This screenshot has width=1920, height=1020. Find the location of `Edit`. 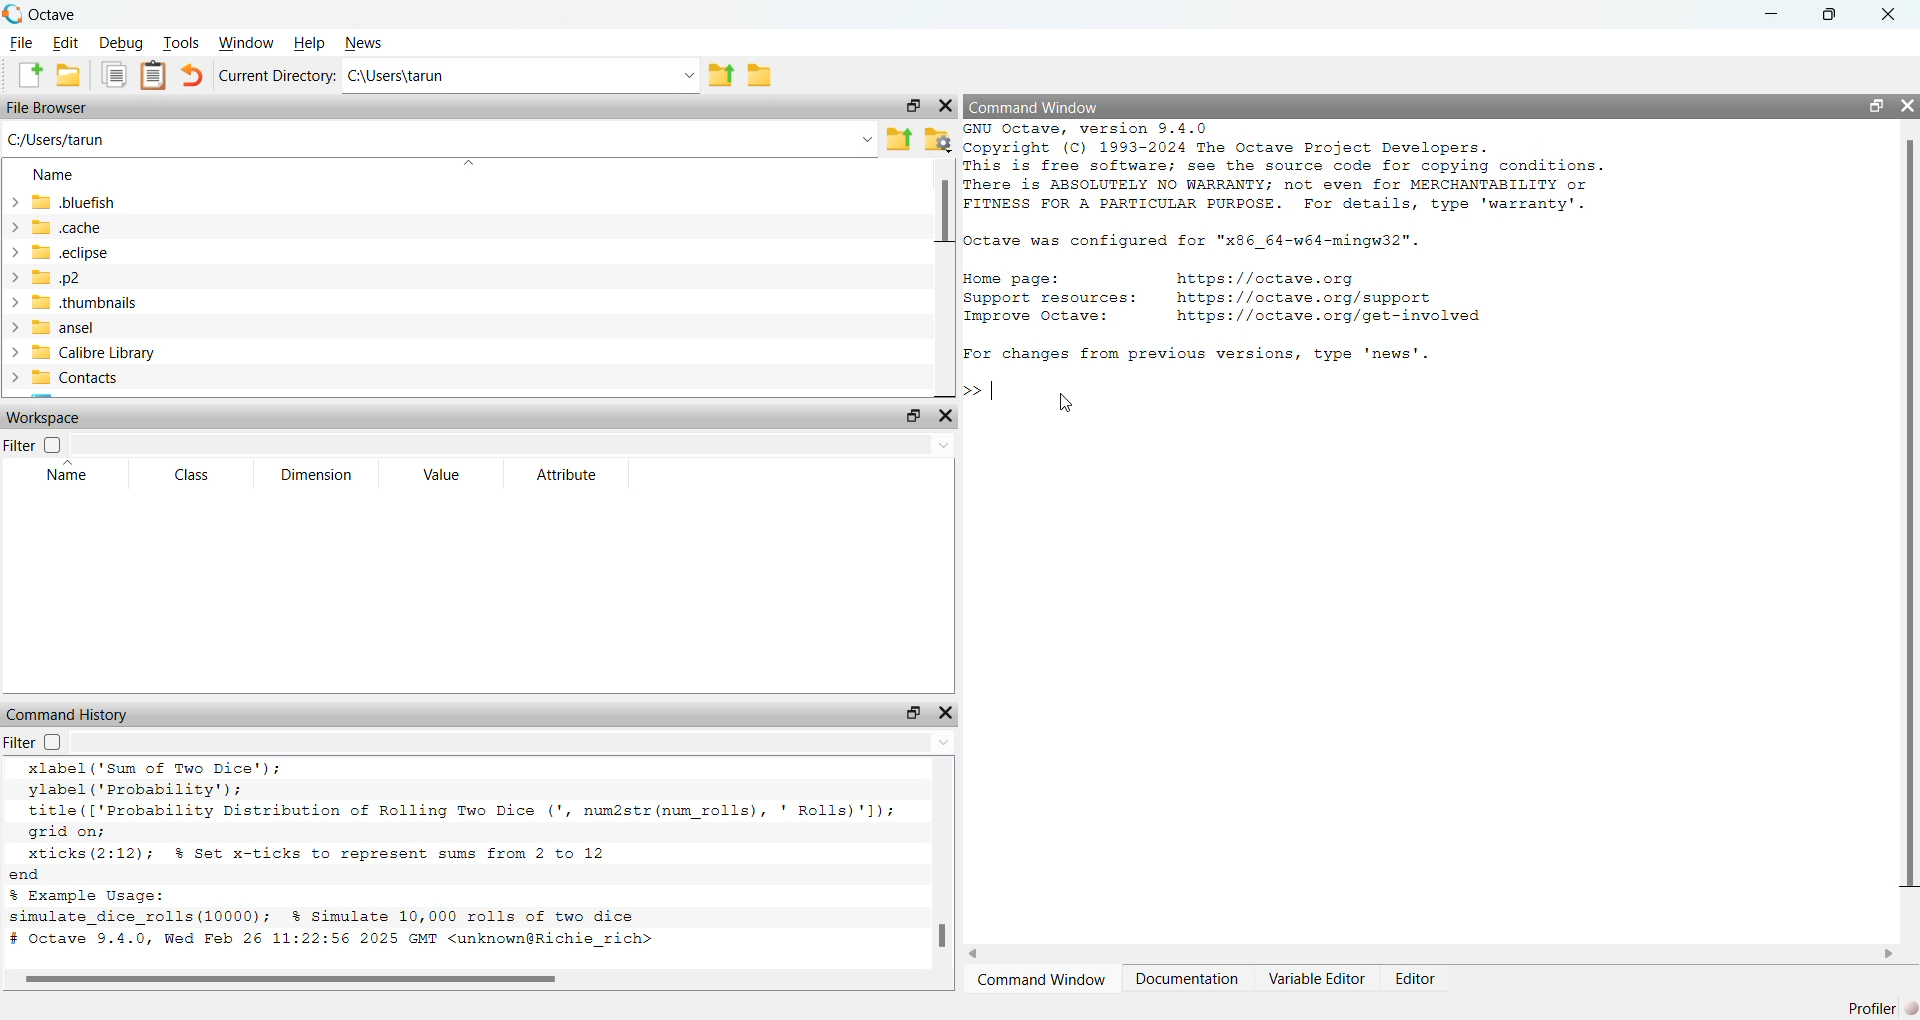

Edit is located at coordinates (65, 44).